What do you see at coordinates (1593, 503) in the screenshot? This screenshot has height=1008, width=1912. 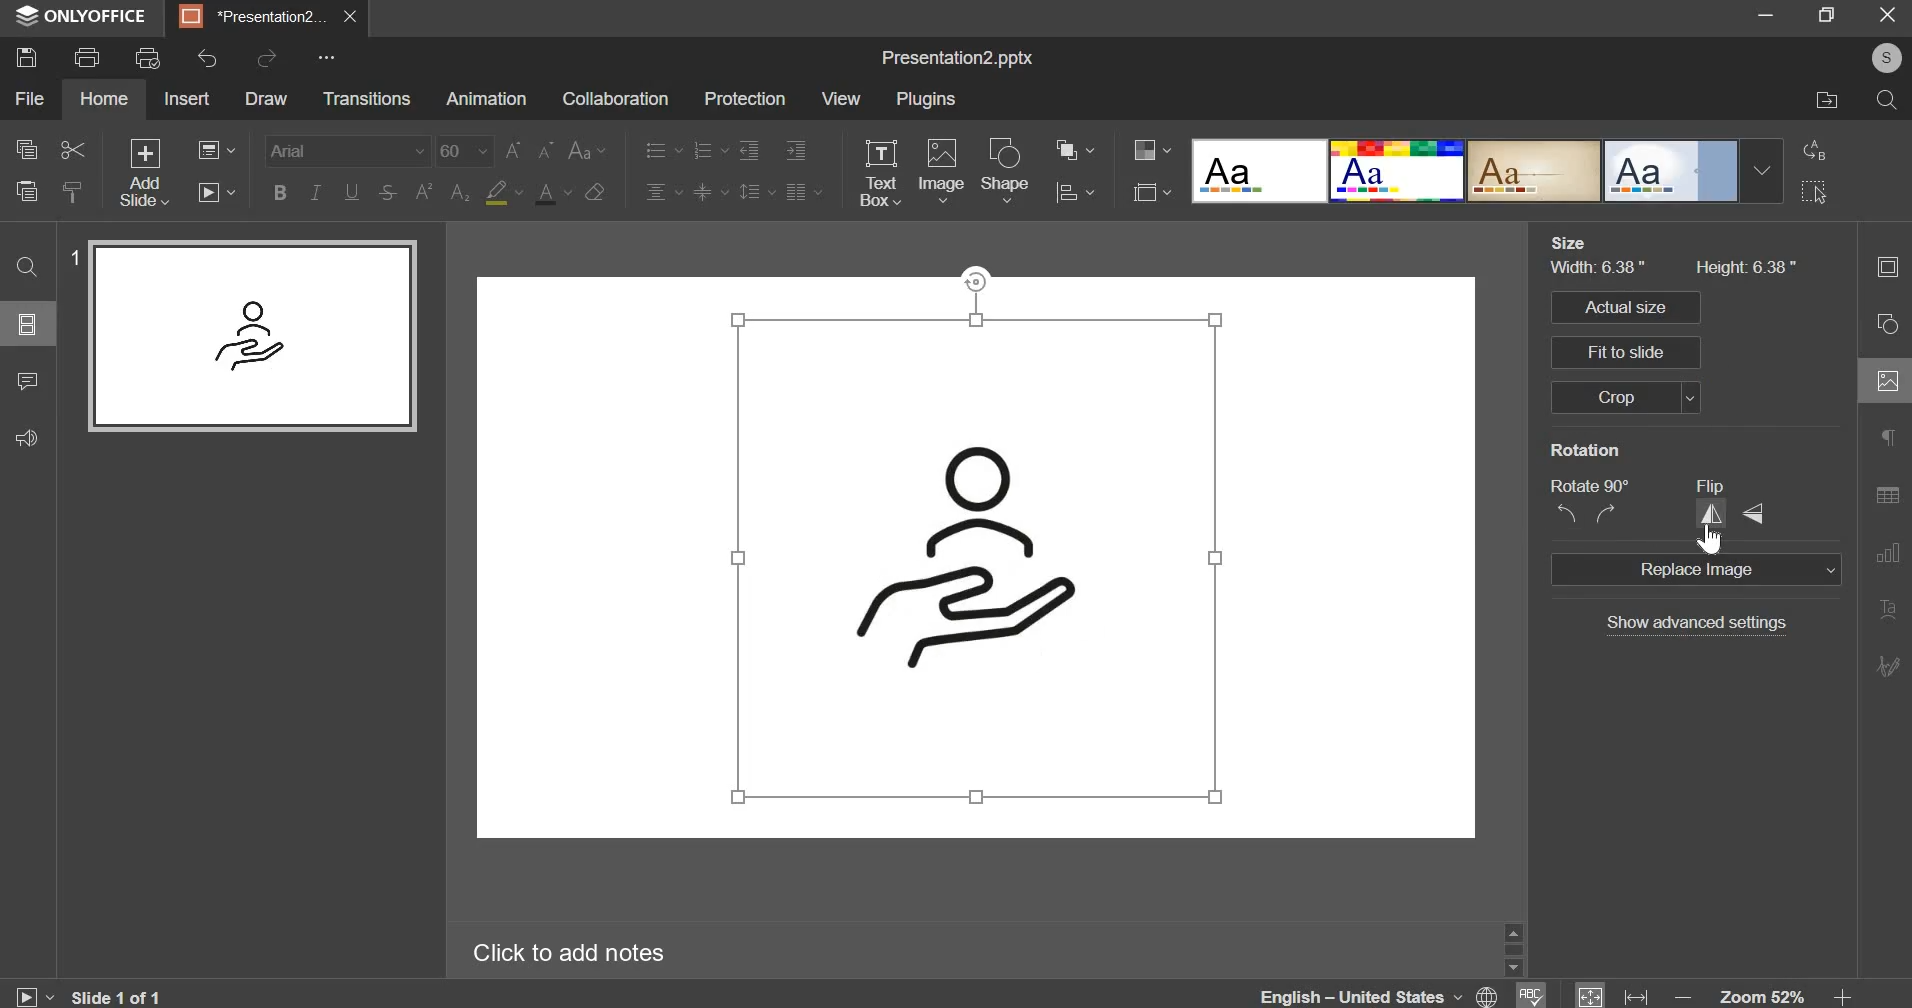 I see `rotate 90` at bounding box center [1593, 503].